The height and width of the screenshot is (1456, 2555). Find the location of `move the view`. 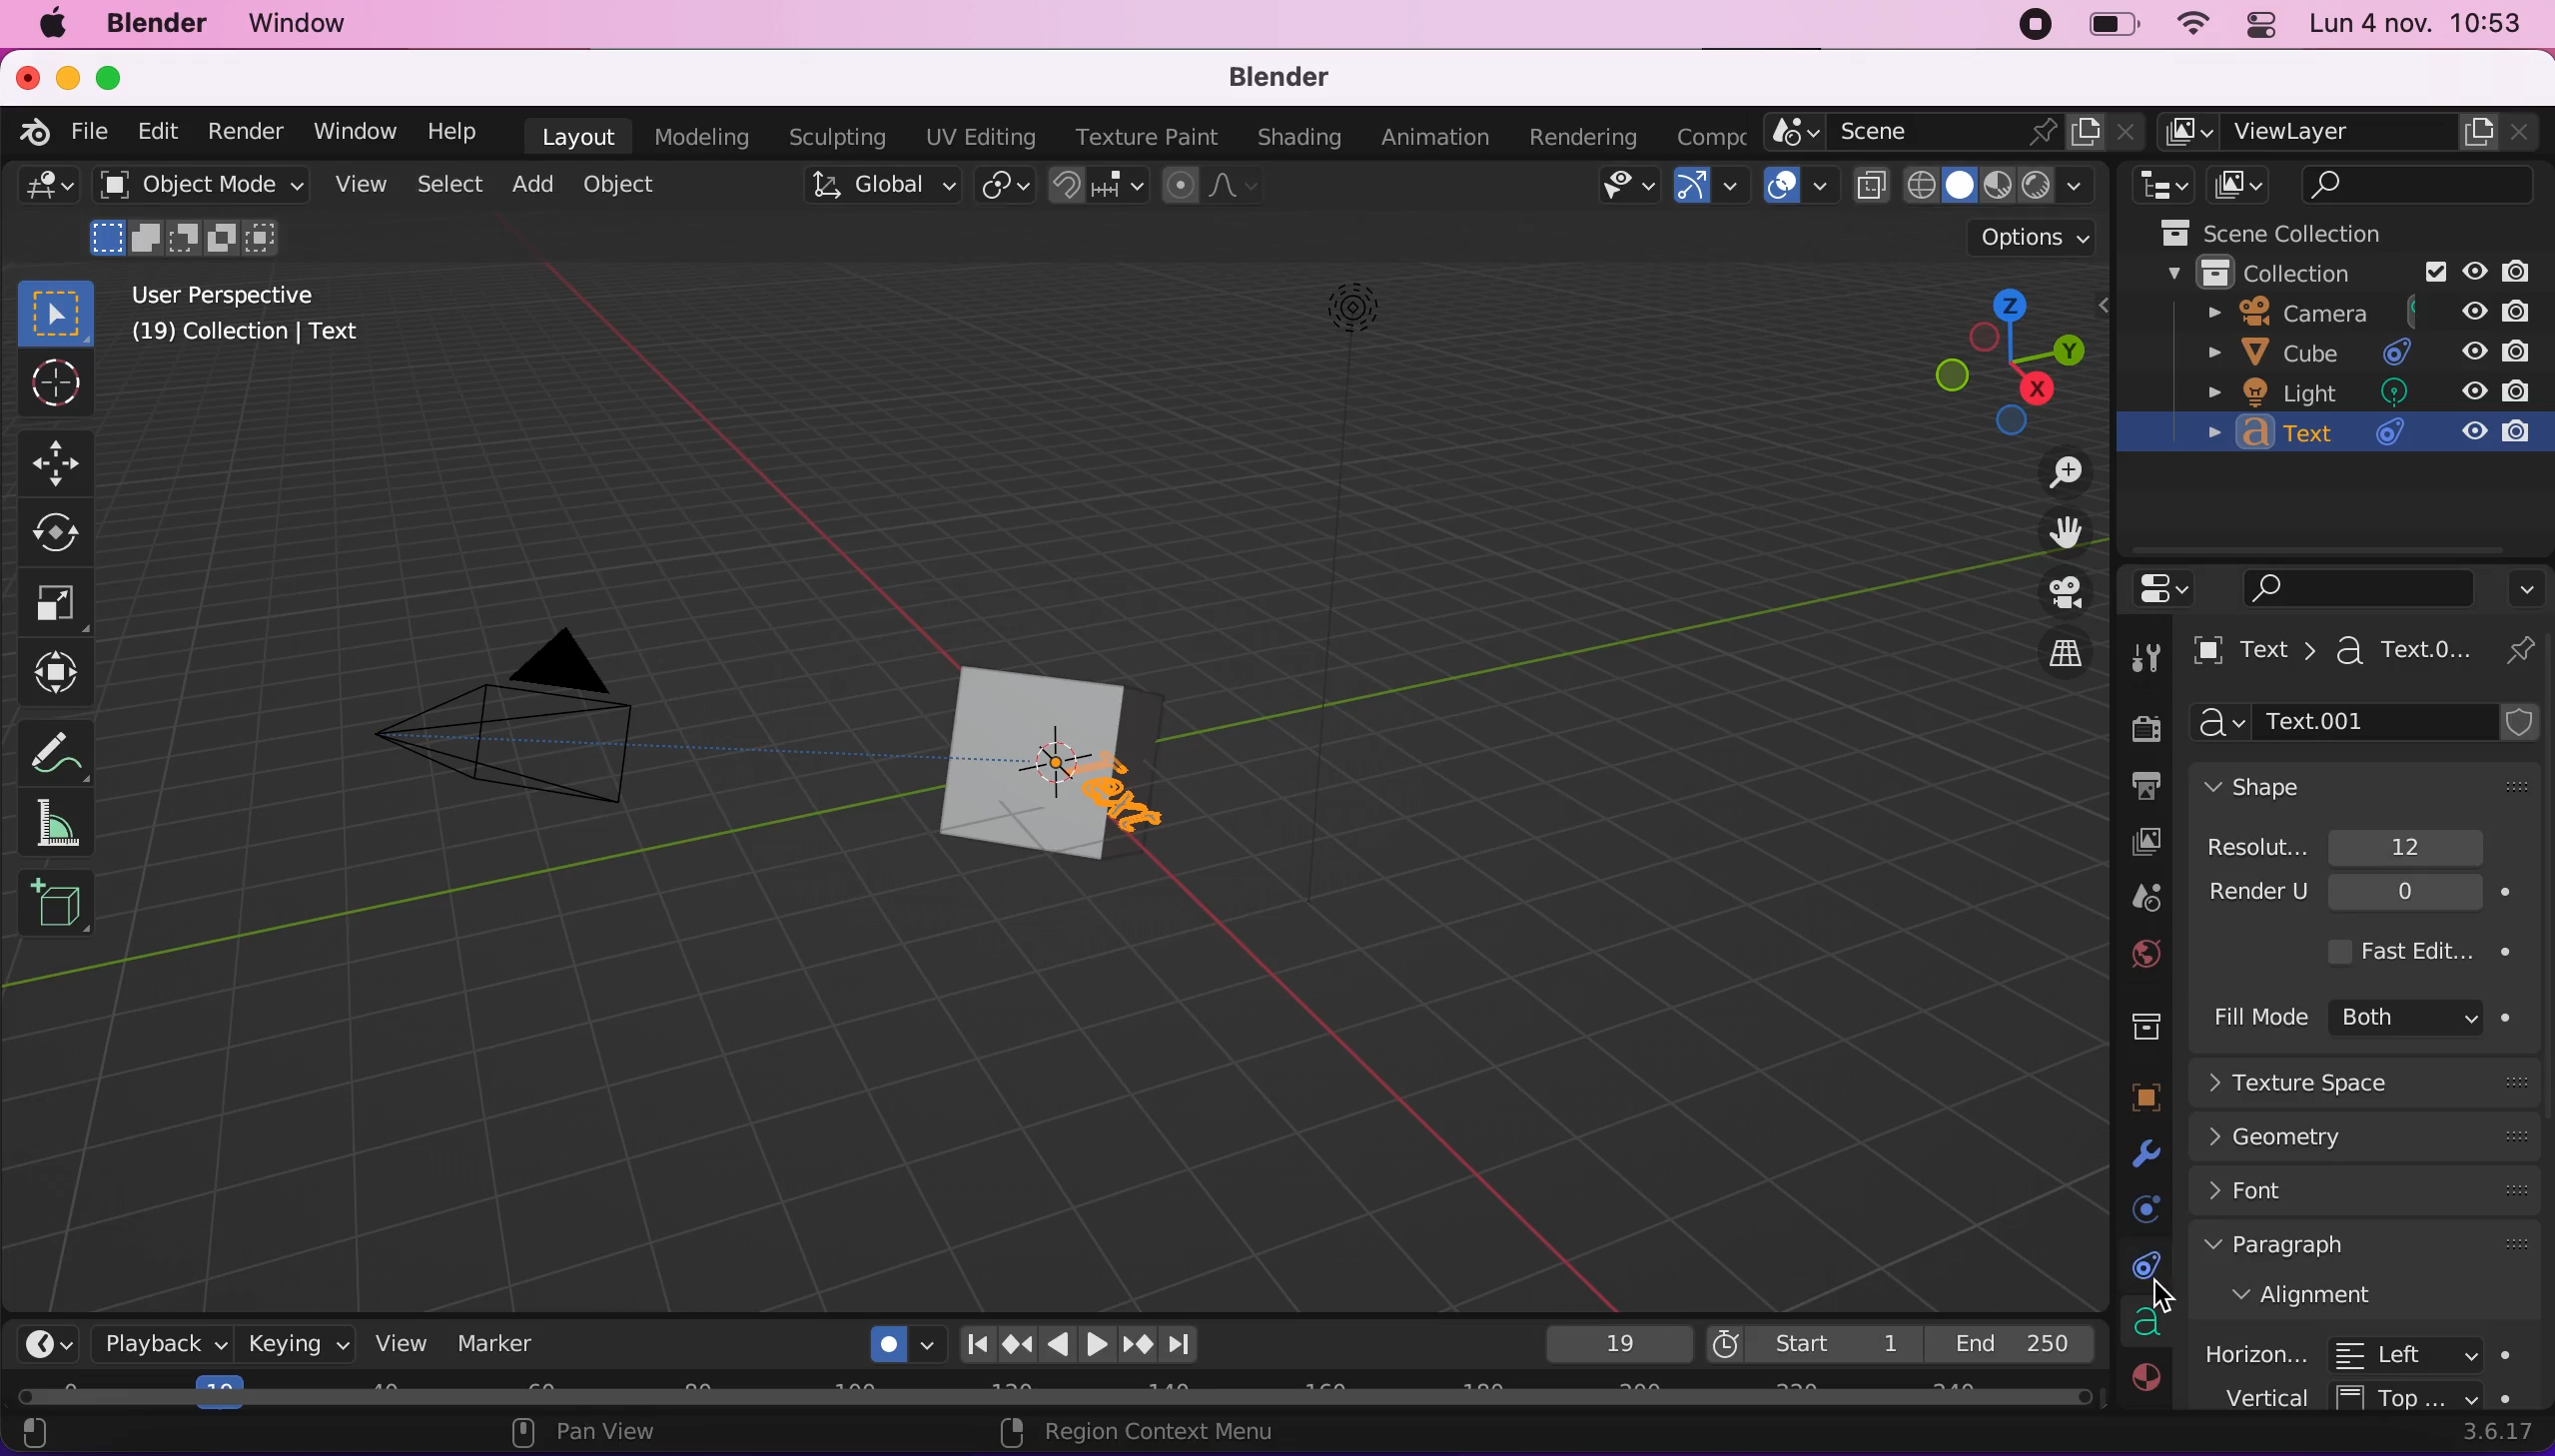

move the view is located at coordinates (2065, 534).